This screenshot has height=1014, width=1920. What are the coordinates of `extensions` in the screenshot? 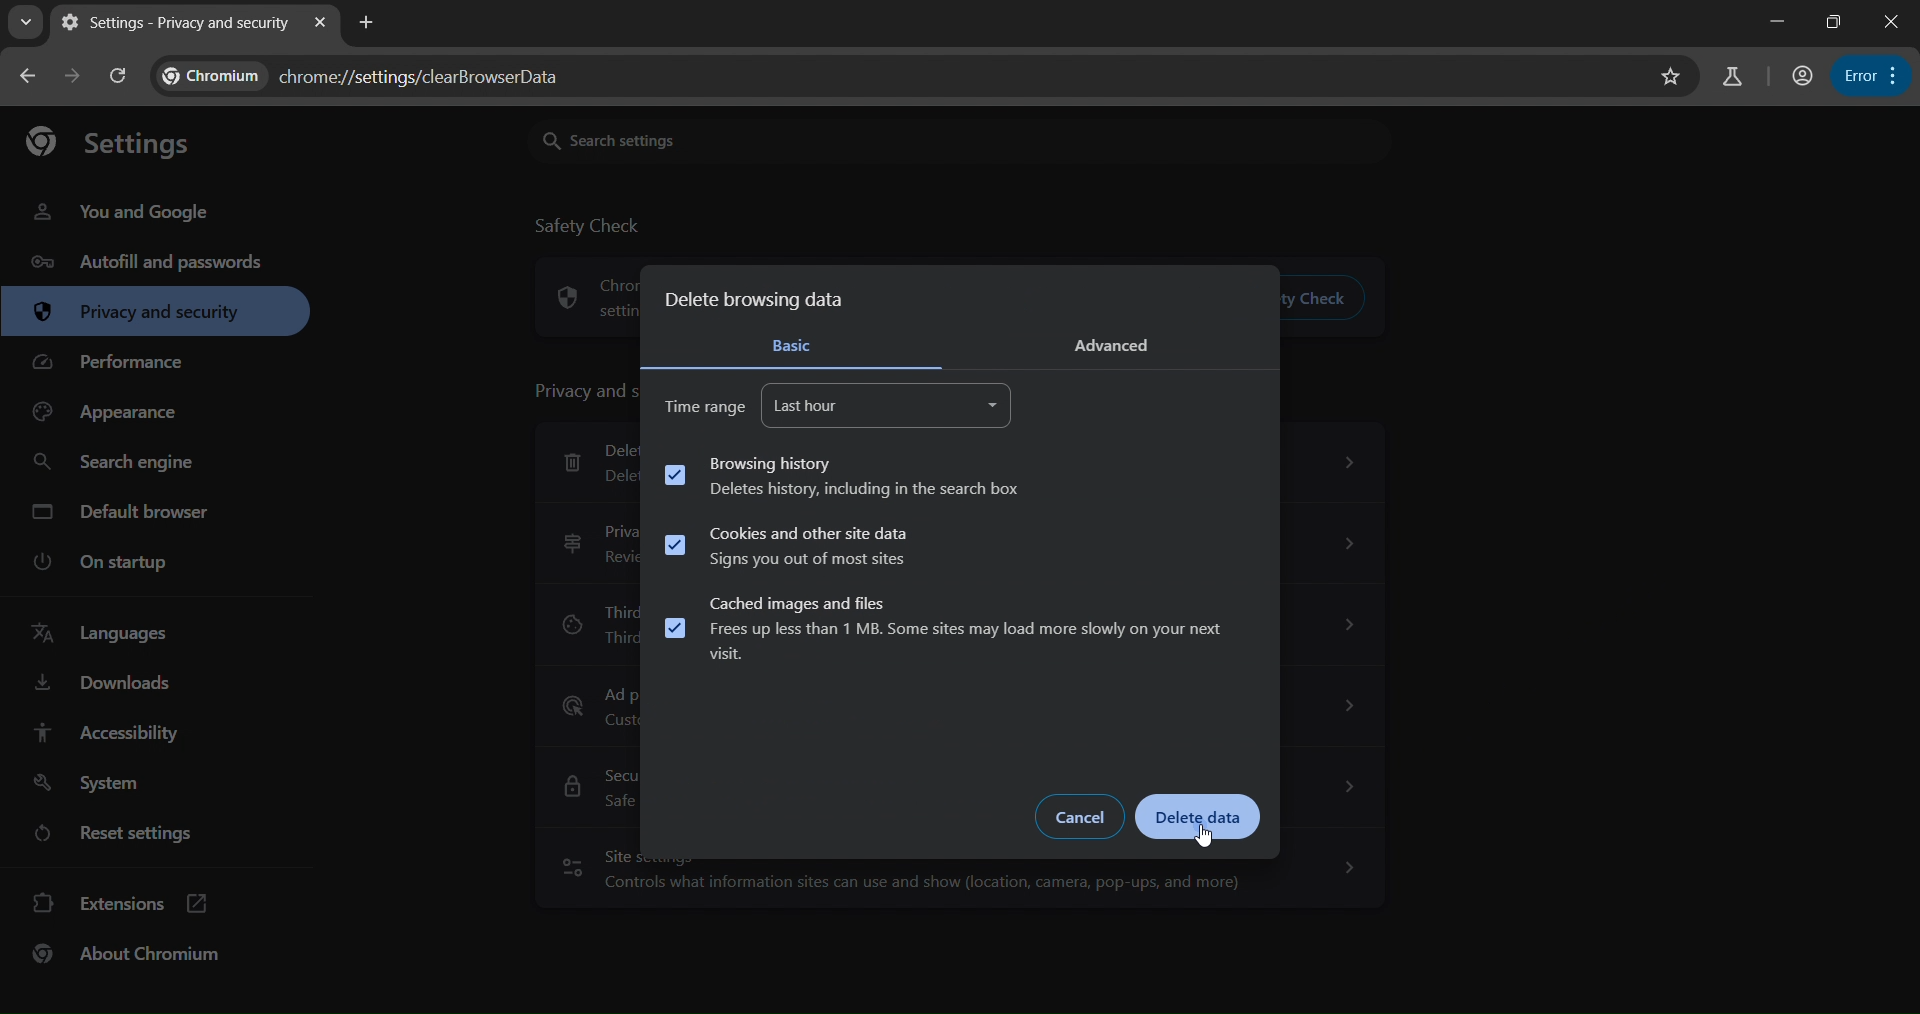 It's located at (121, 903).